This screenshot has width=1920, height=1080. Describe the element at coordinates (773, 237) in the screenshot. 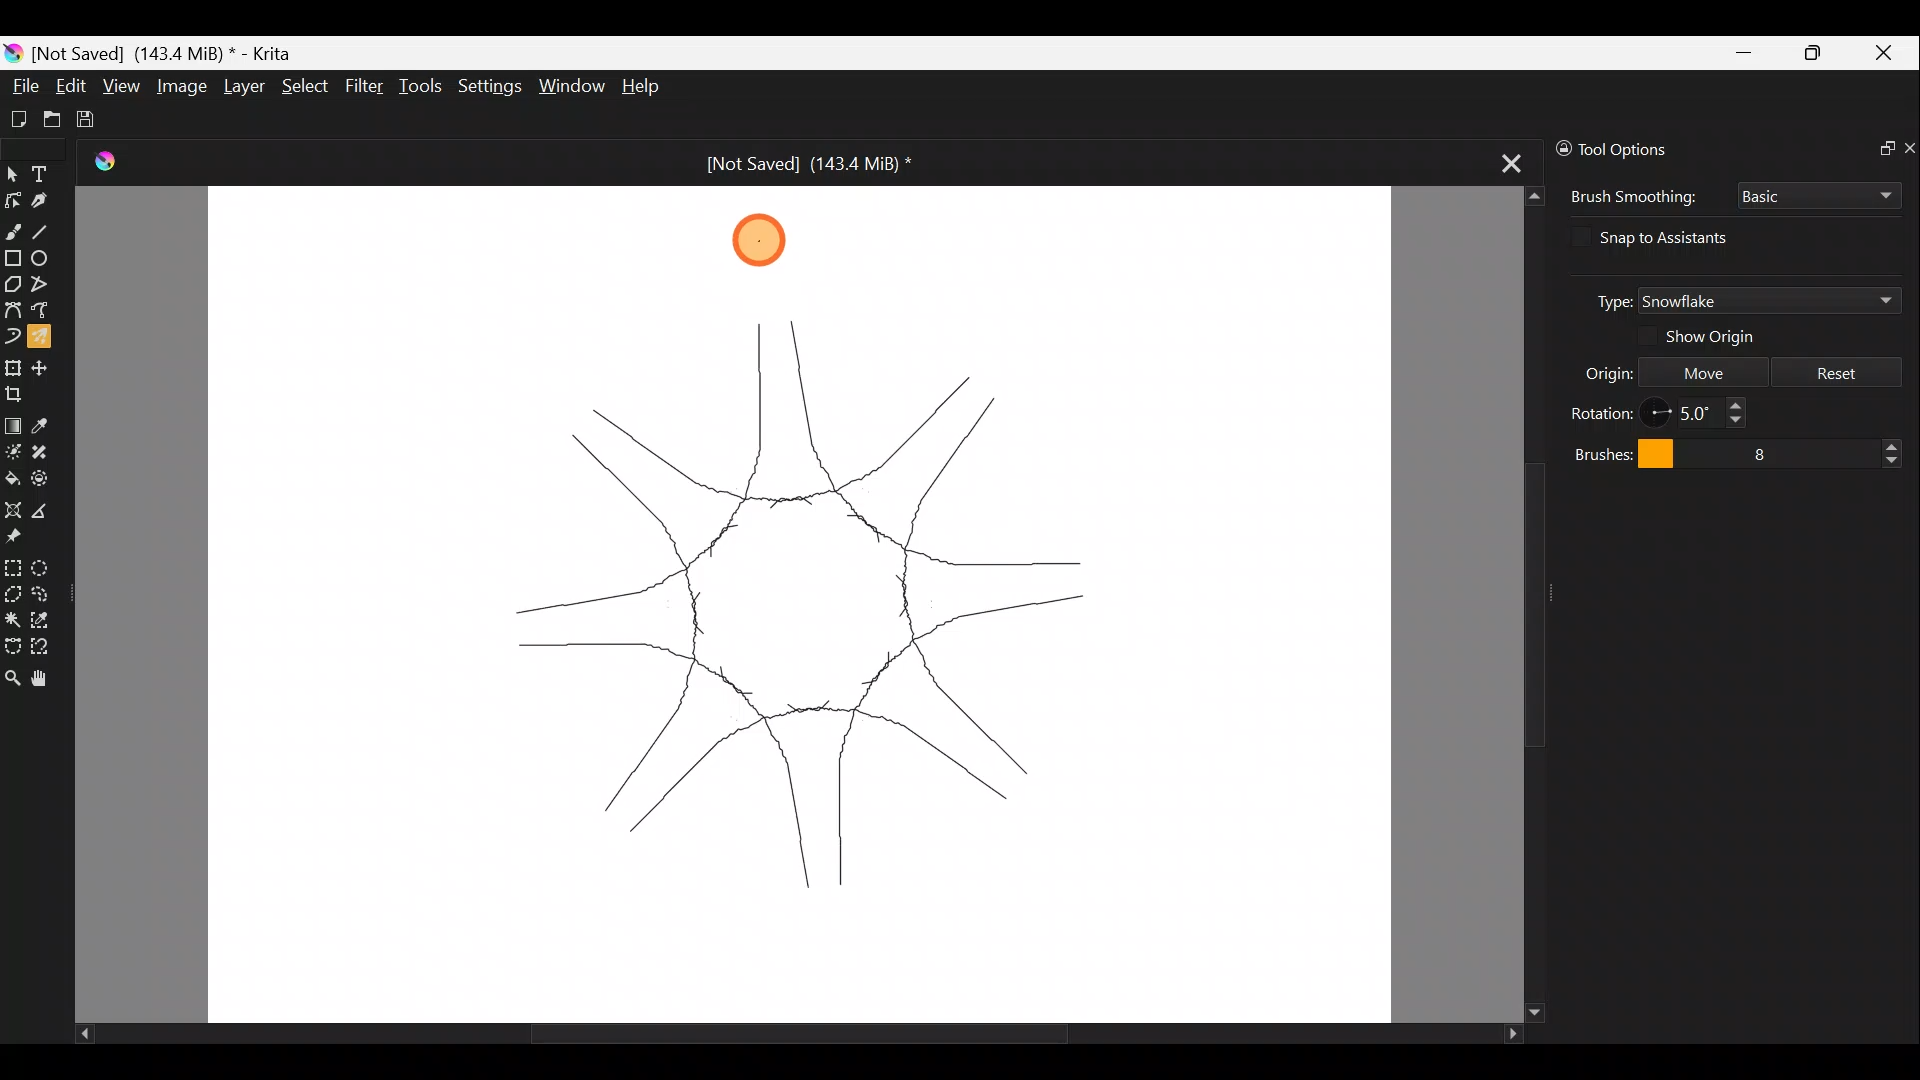

I see `Cursor on canvas` at that location.